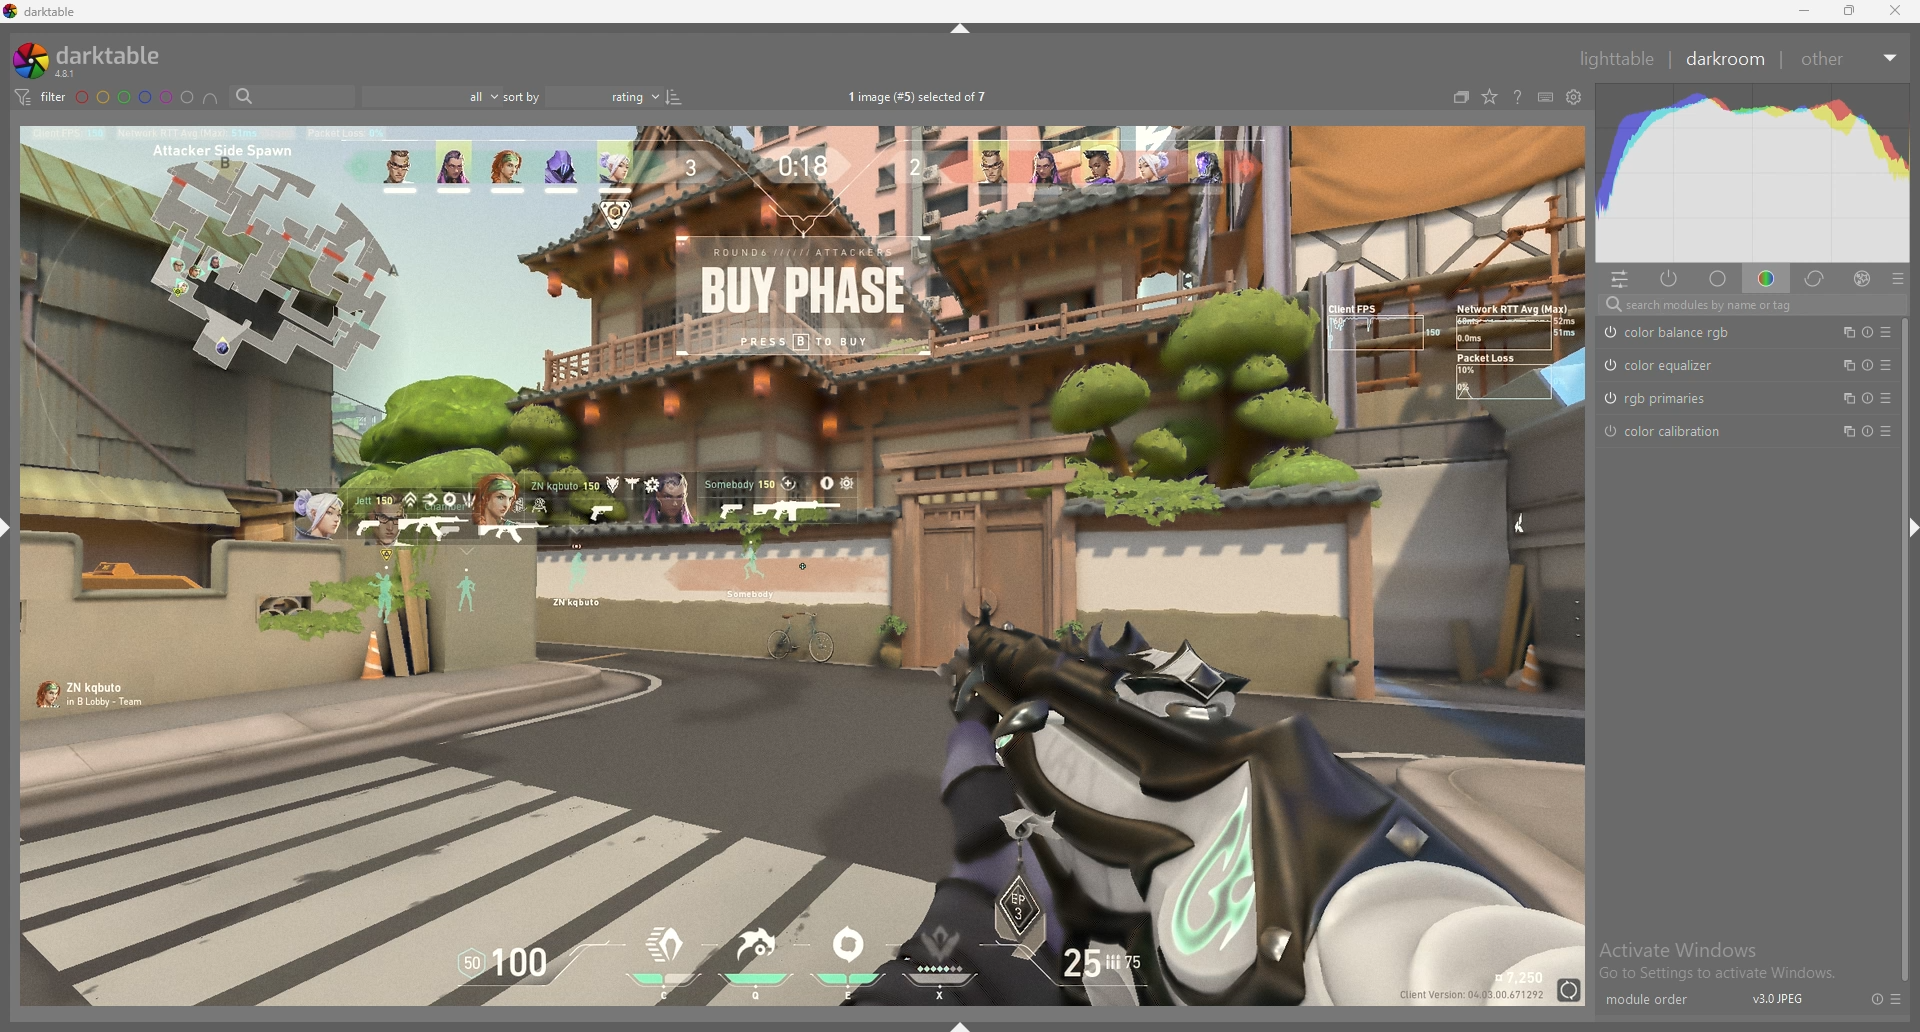  What do you see at coordinates (1727, 57) in the screenshot?
I see `darkroom` at bounding box center [1727, 57].